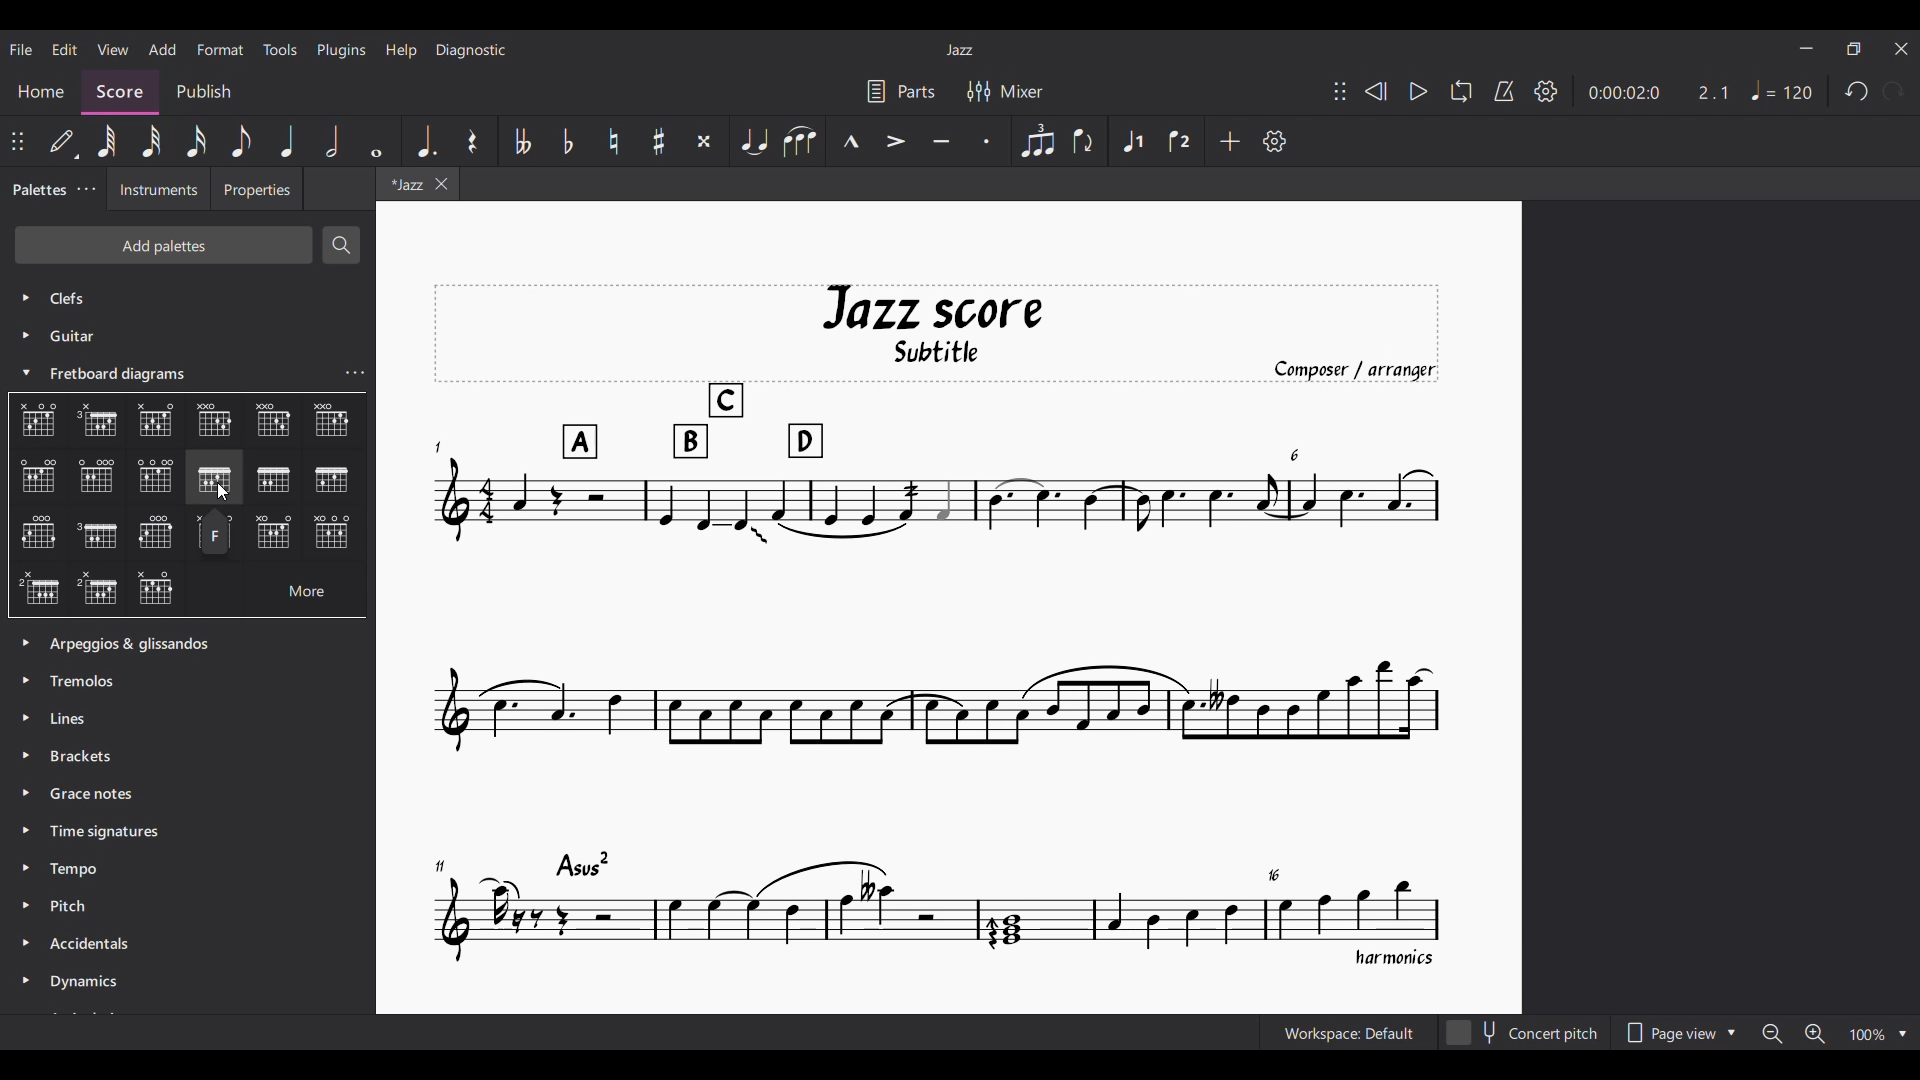 The width and height of the screenshot is (1920, 1080). What do you see at coordinates (472, 141) in the screenshot?
I see `Rest` at bounding box center [472, 141].